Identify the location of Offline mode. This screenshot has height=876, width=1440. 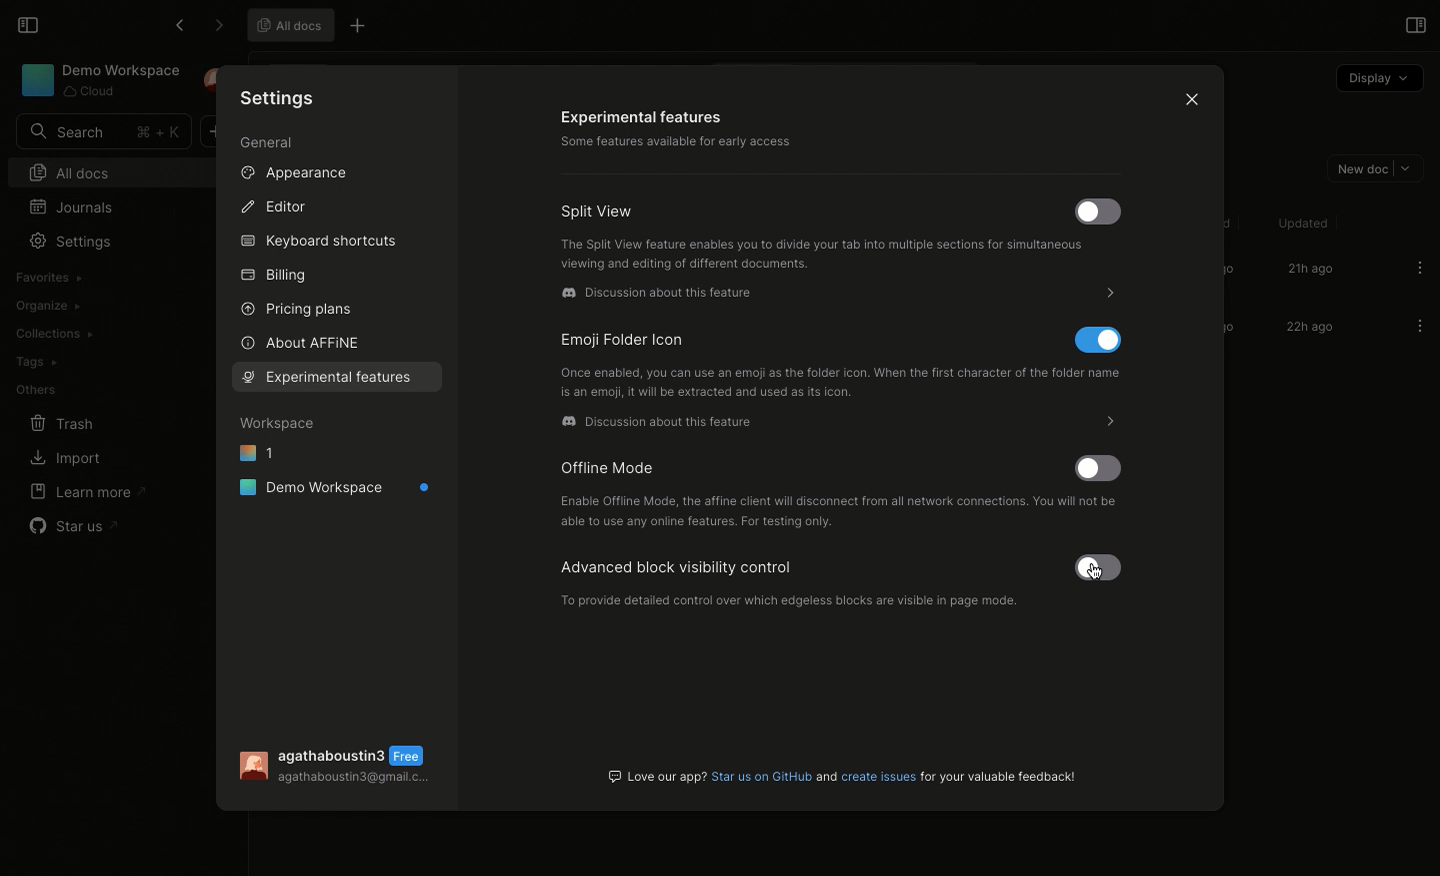
(808, 493).